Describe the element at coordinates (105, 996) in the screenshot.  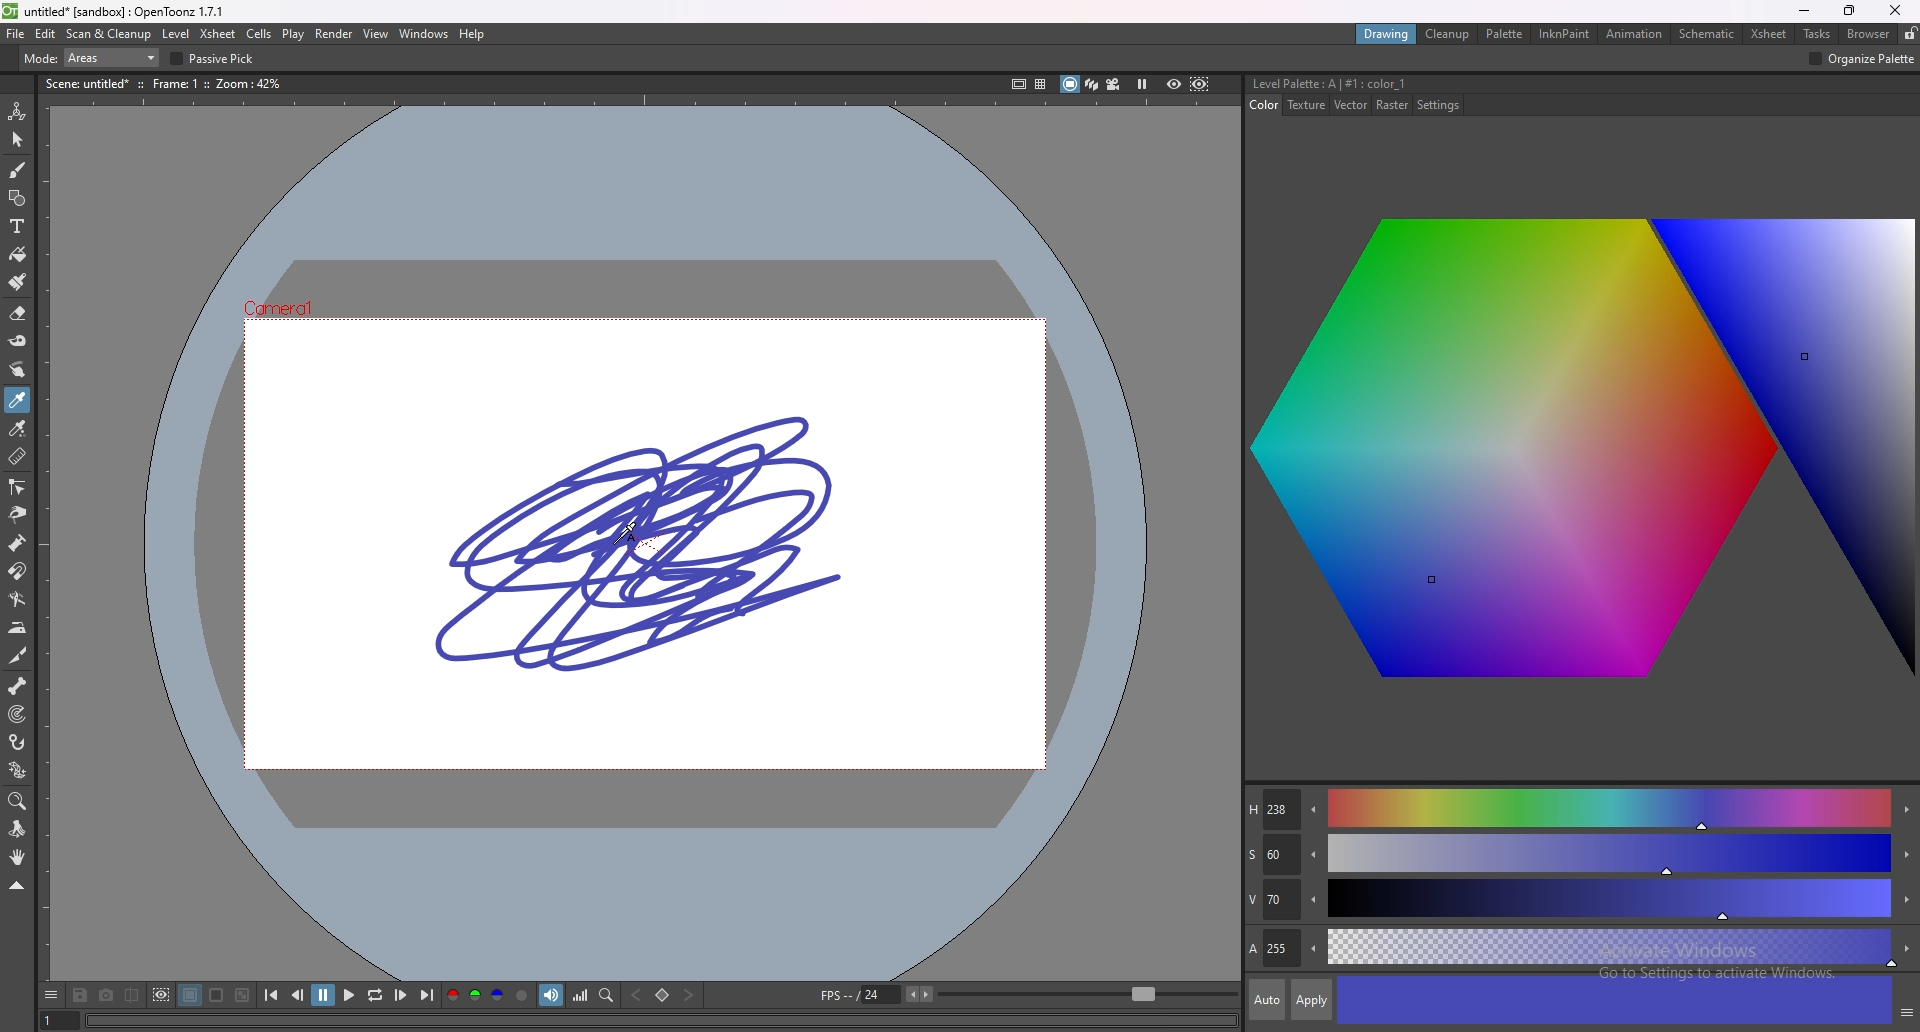
I see `snapshot` at that location.